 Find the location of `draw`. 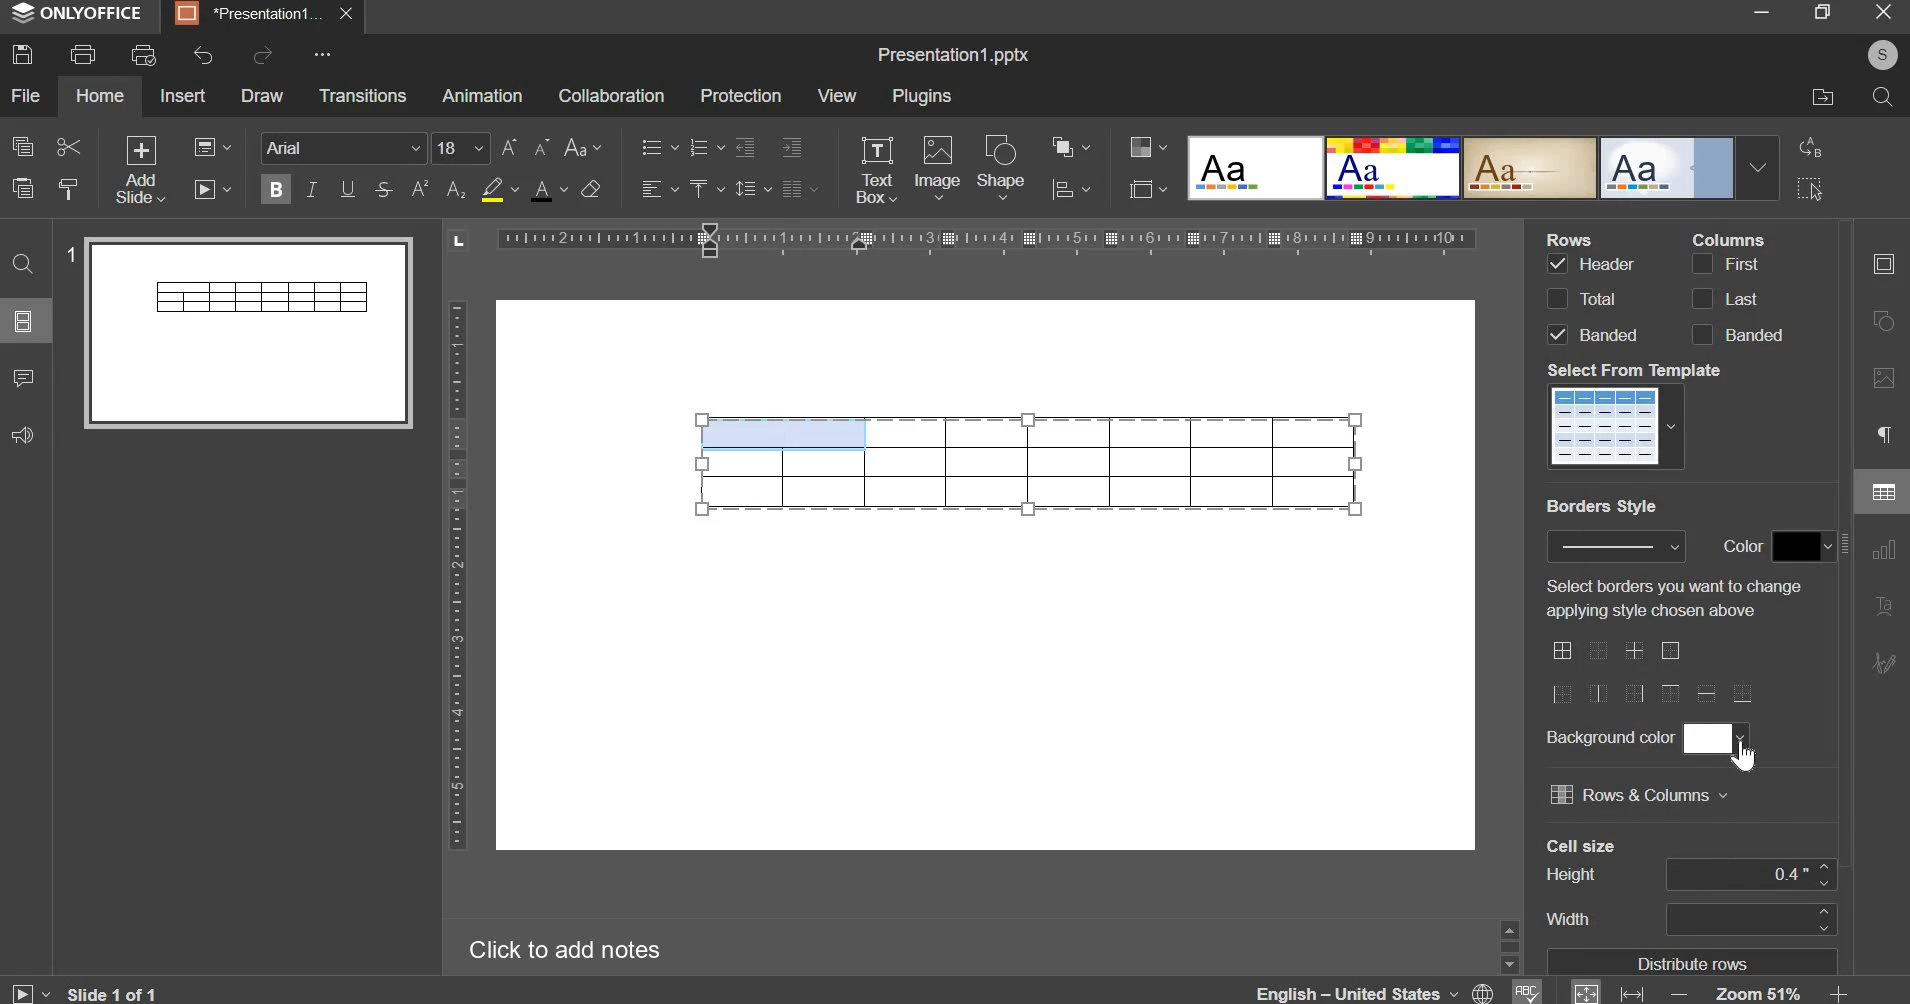

draw is located at coordinates (263, 95).